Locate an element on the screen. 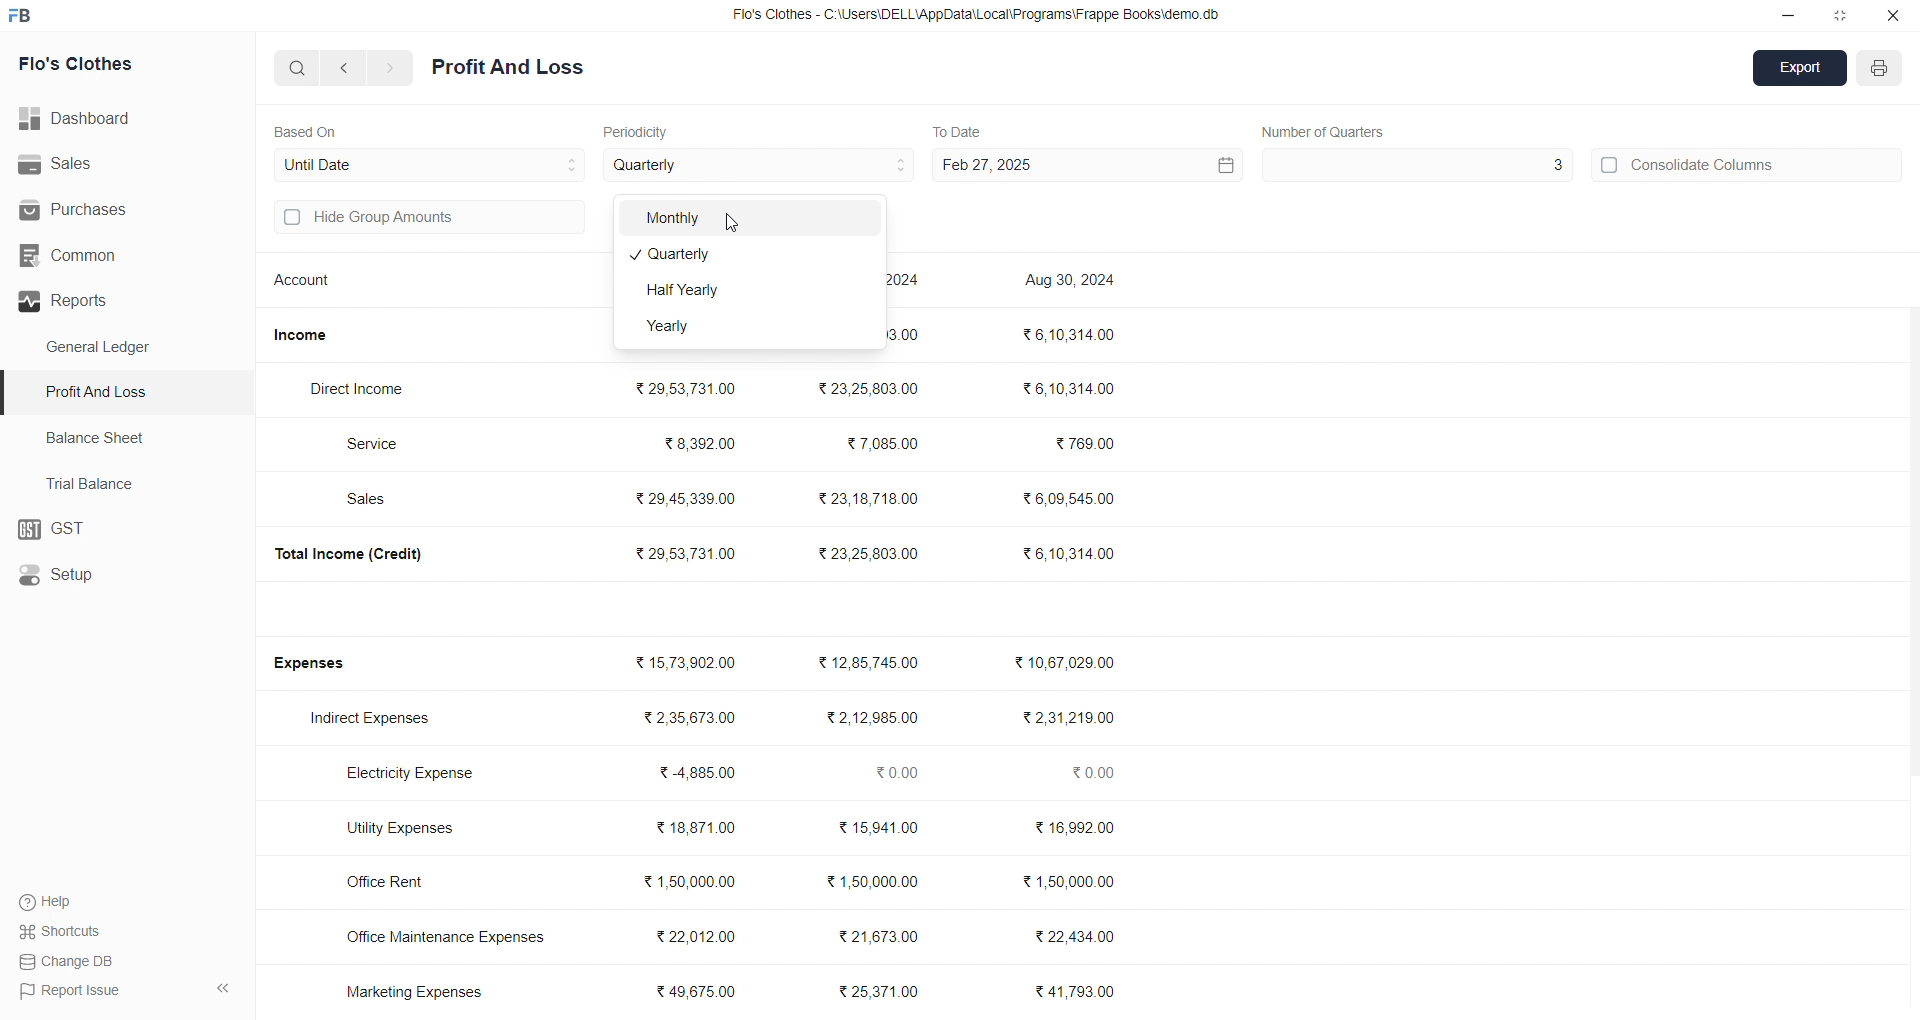  GST is located at coordinates (125, 530).